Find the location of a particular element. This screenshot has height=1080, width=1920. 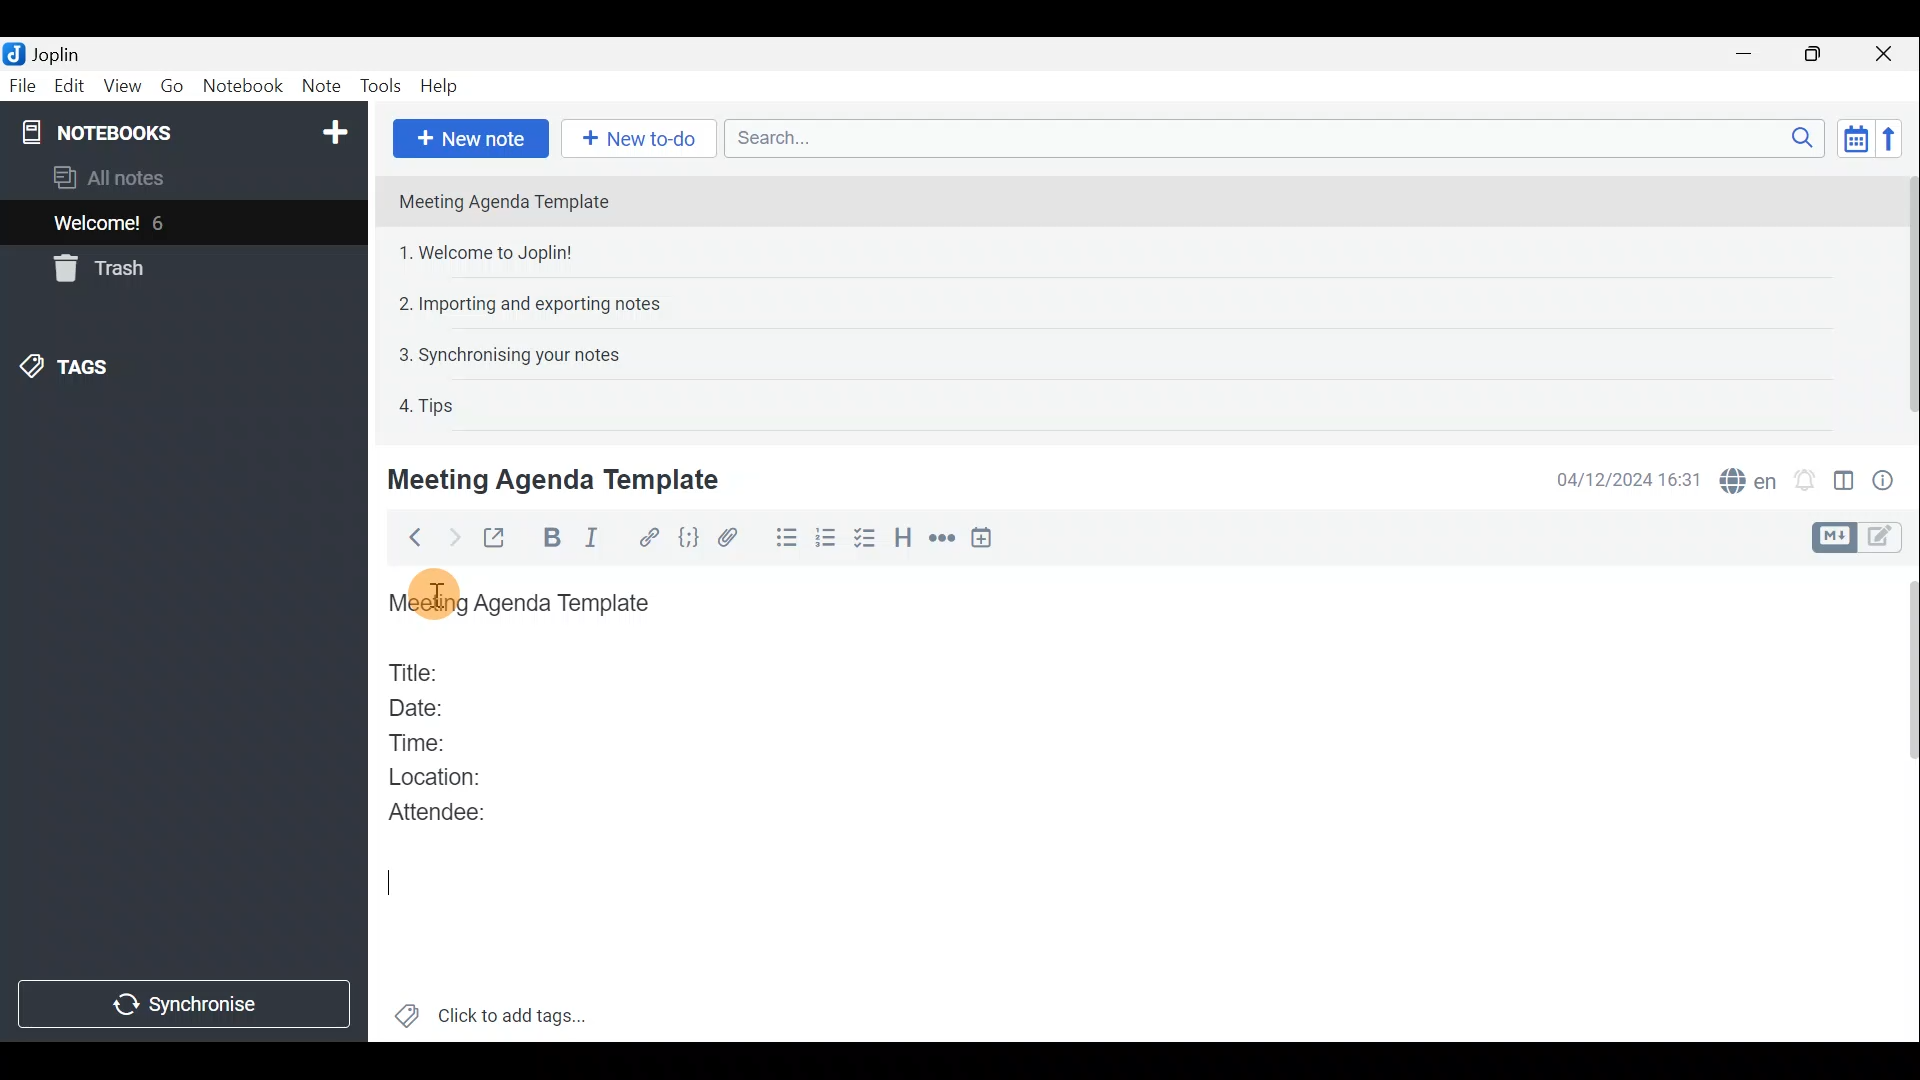

Checkbox is located at coordinates (862, 539).